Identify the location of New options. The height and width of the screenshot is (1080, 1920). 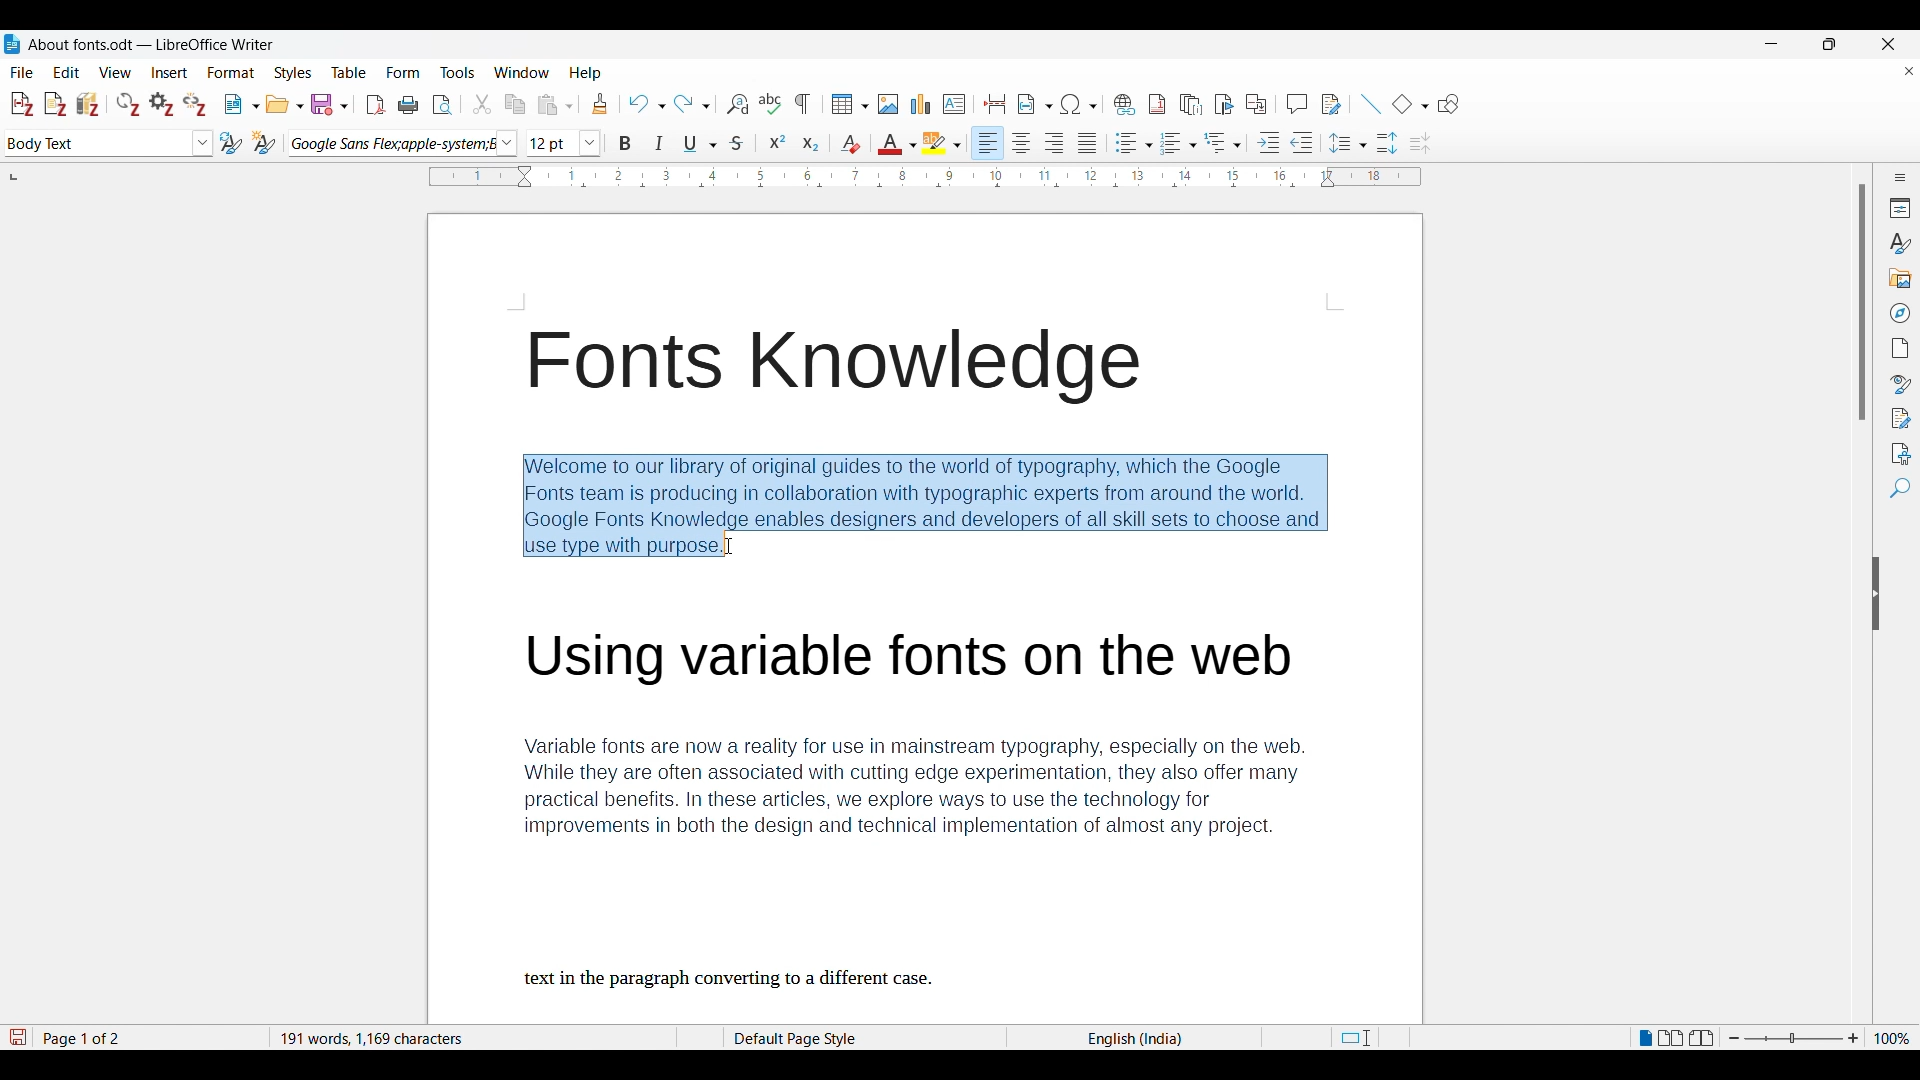
(242, 104).